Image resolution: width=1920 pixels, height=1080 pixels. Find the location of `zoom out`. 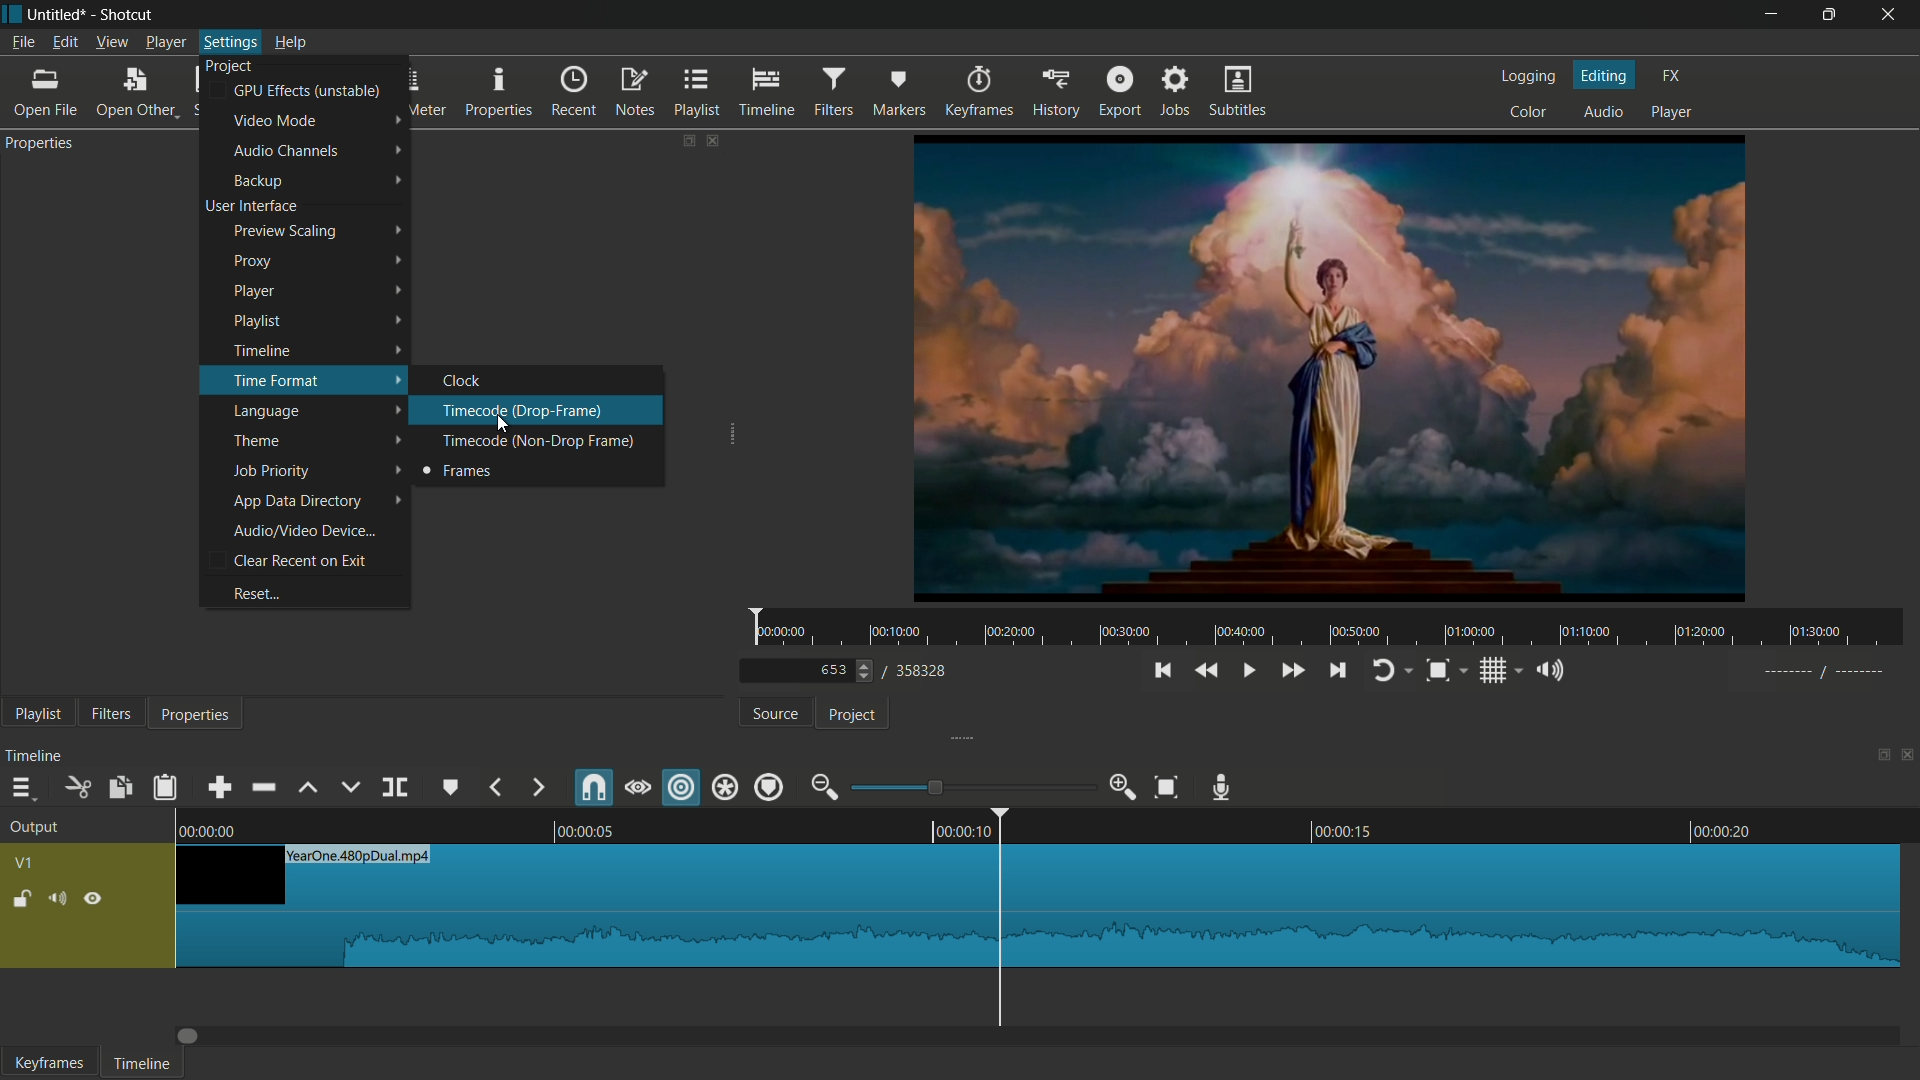

zoom out is located at coordinates (820, 788).